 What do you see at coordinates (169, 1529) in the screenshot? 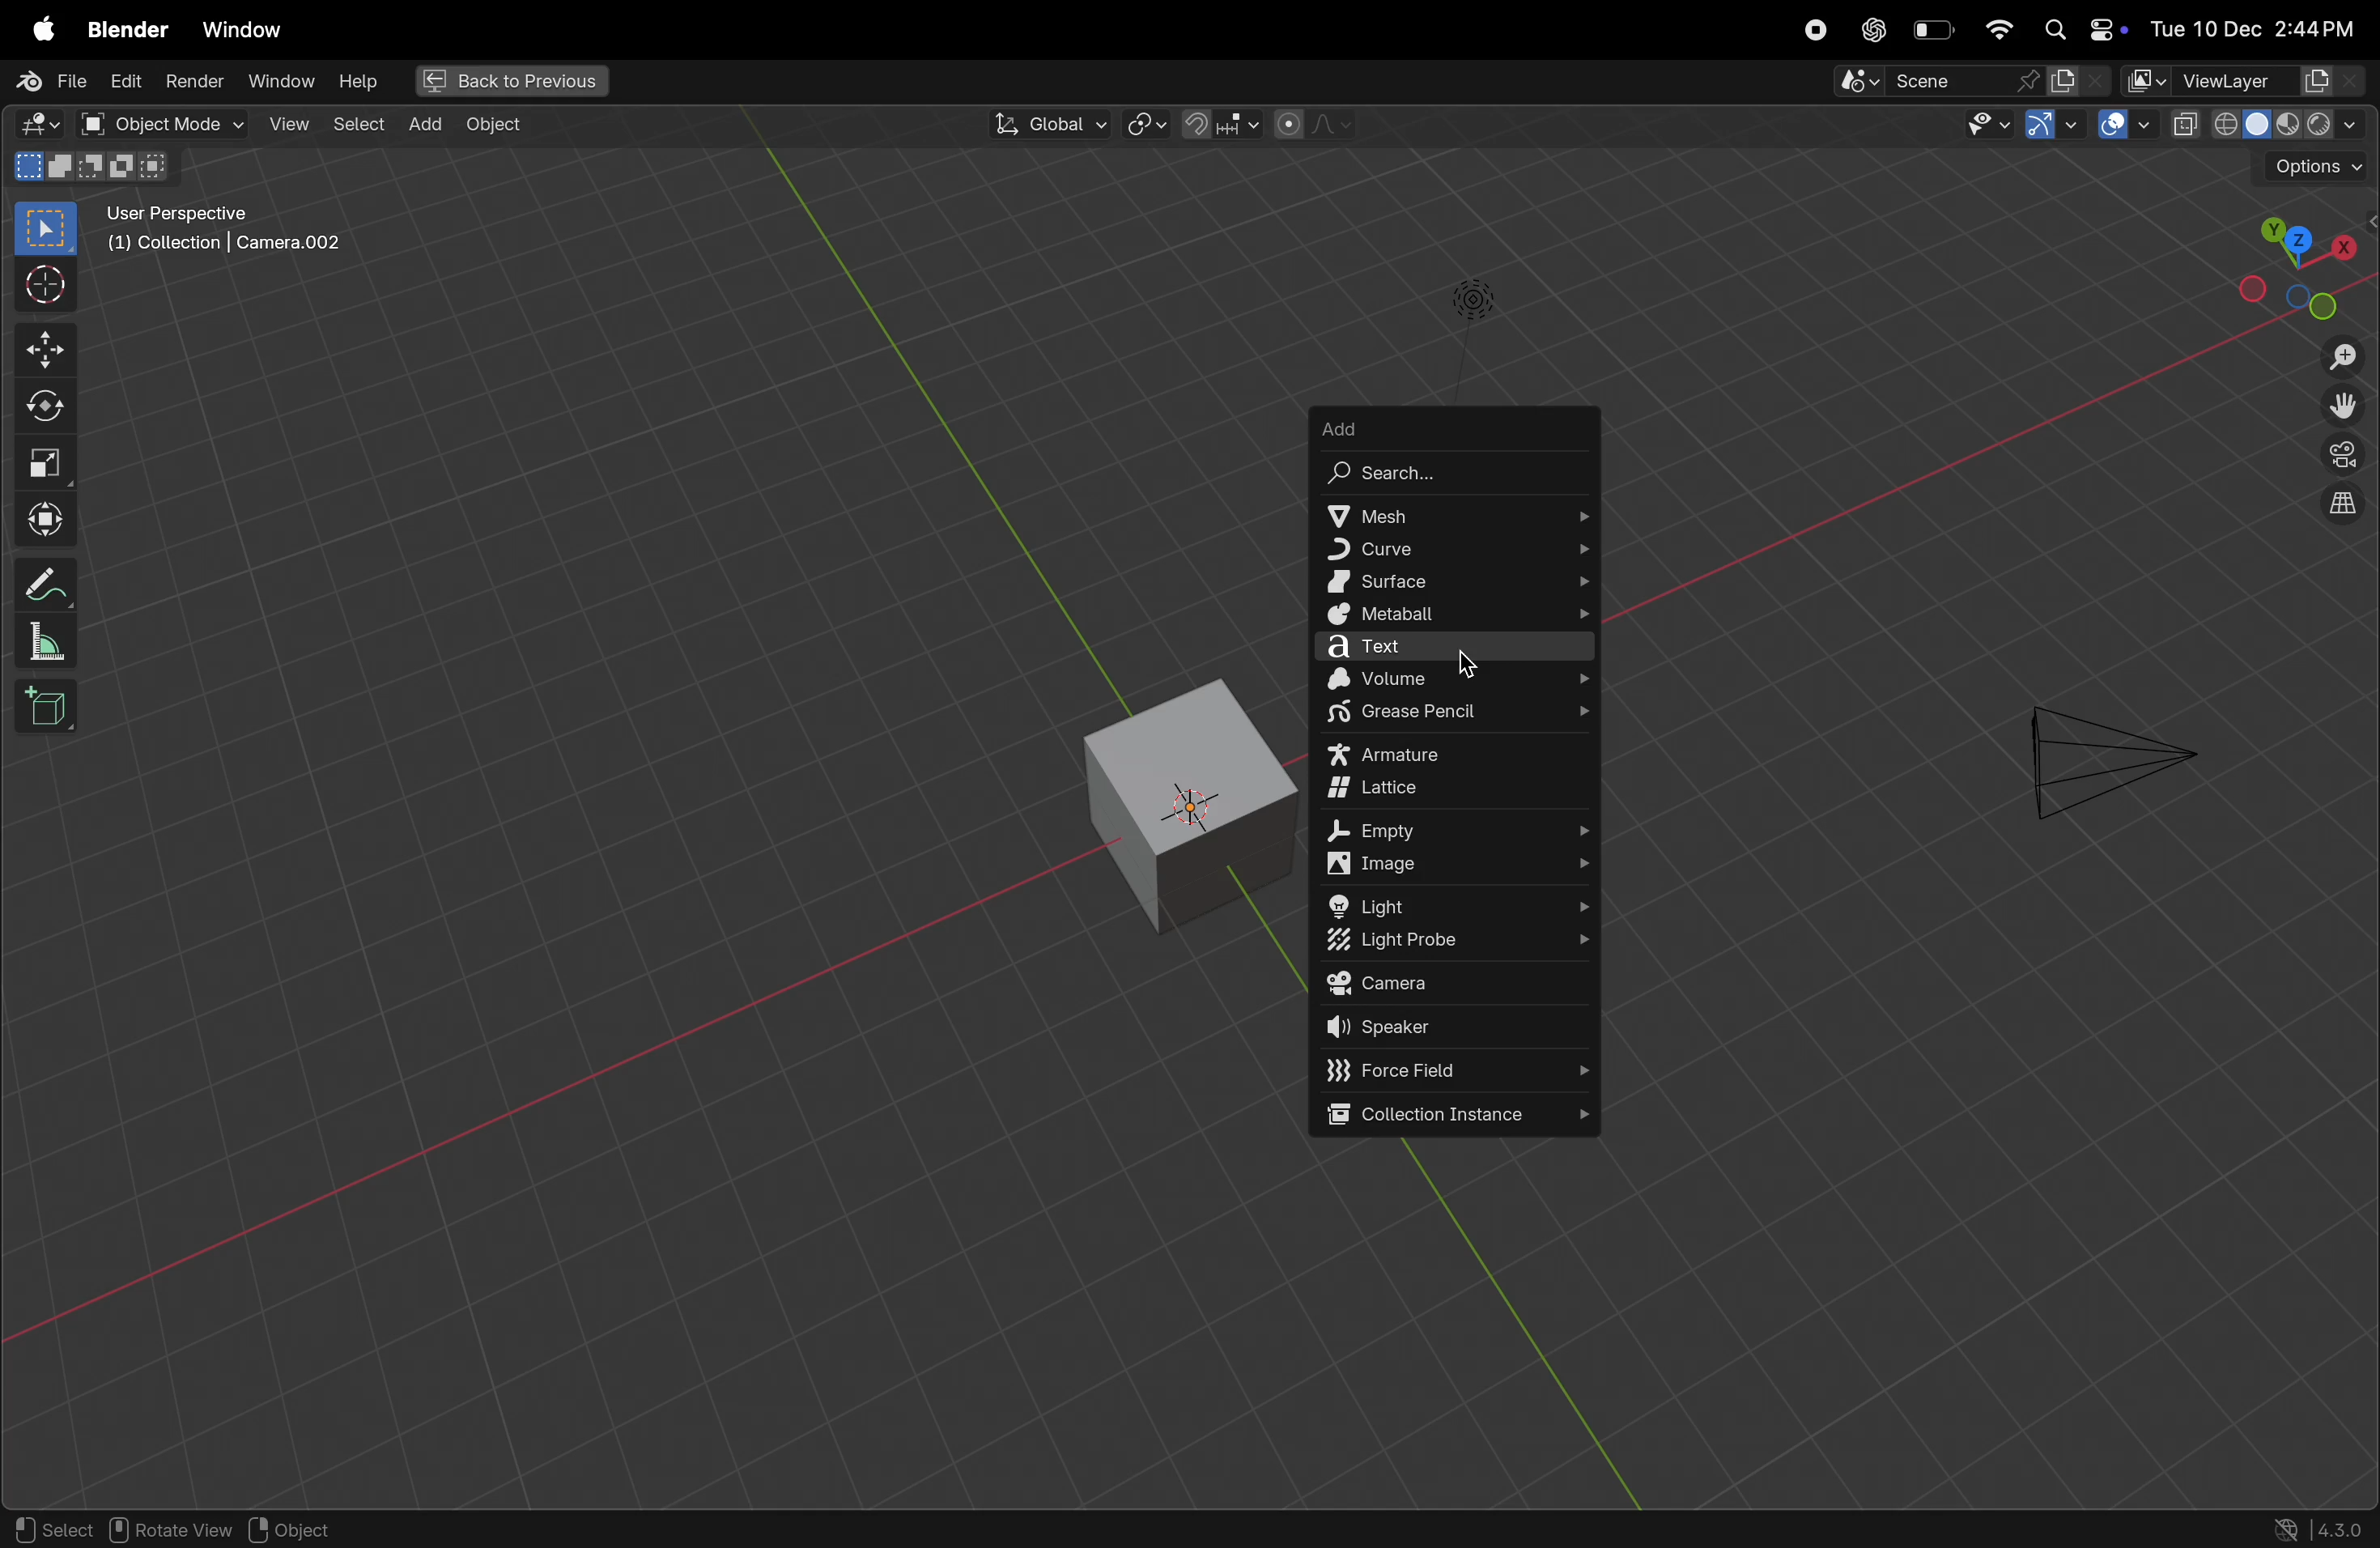
I see `Pan view` at bounding box center [169, 1529].